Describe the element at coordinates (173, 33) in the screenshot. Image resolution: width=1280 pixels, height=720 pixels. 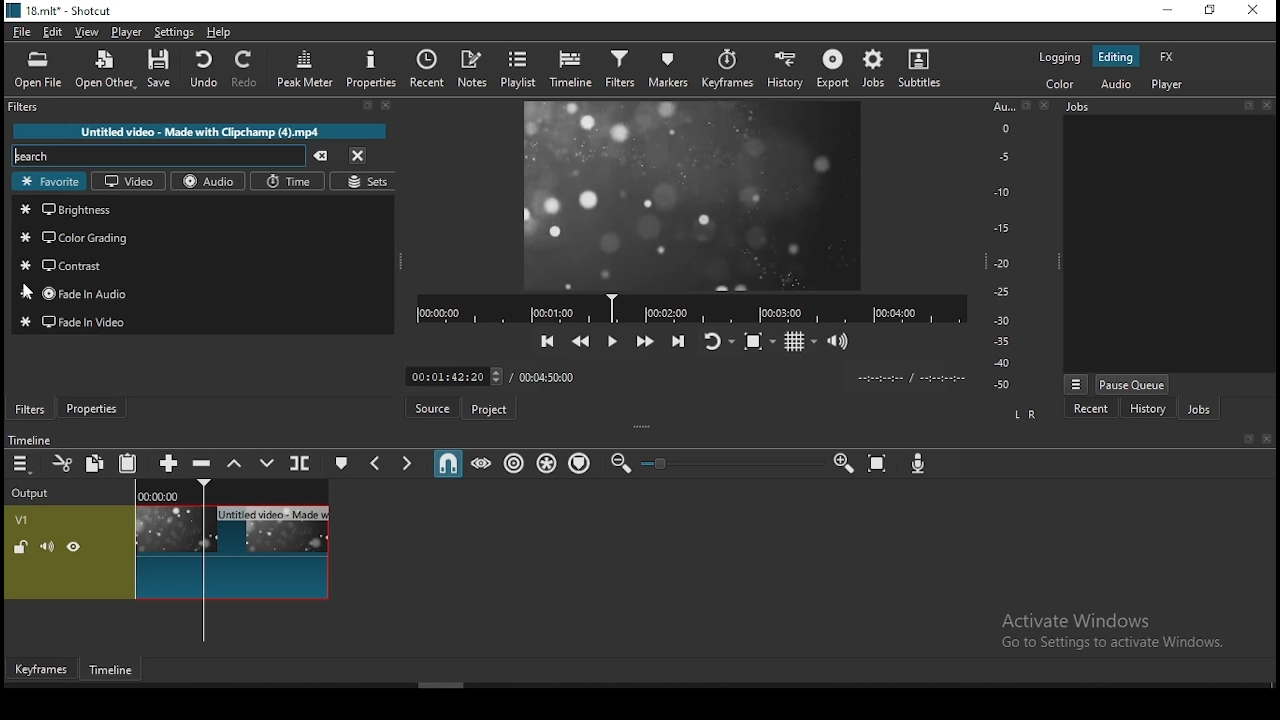
I see `settings` at that location.